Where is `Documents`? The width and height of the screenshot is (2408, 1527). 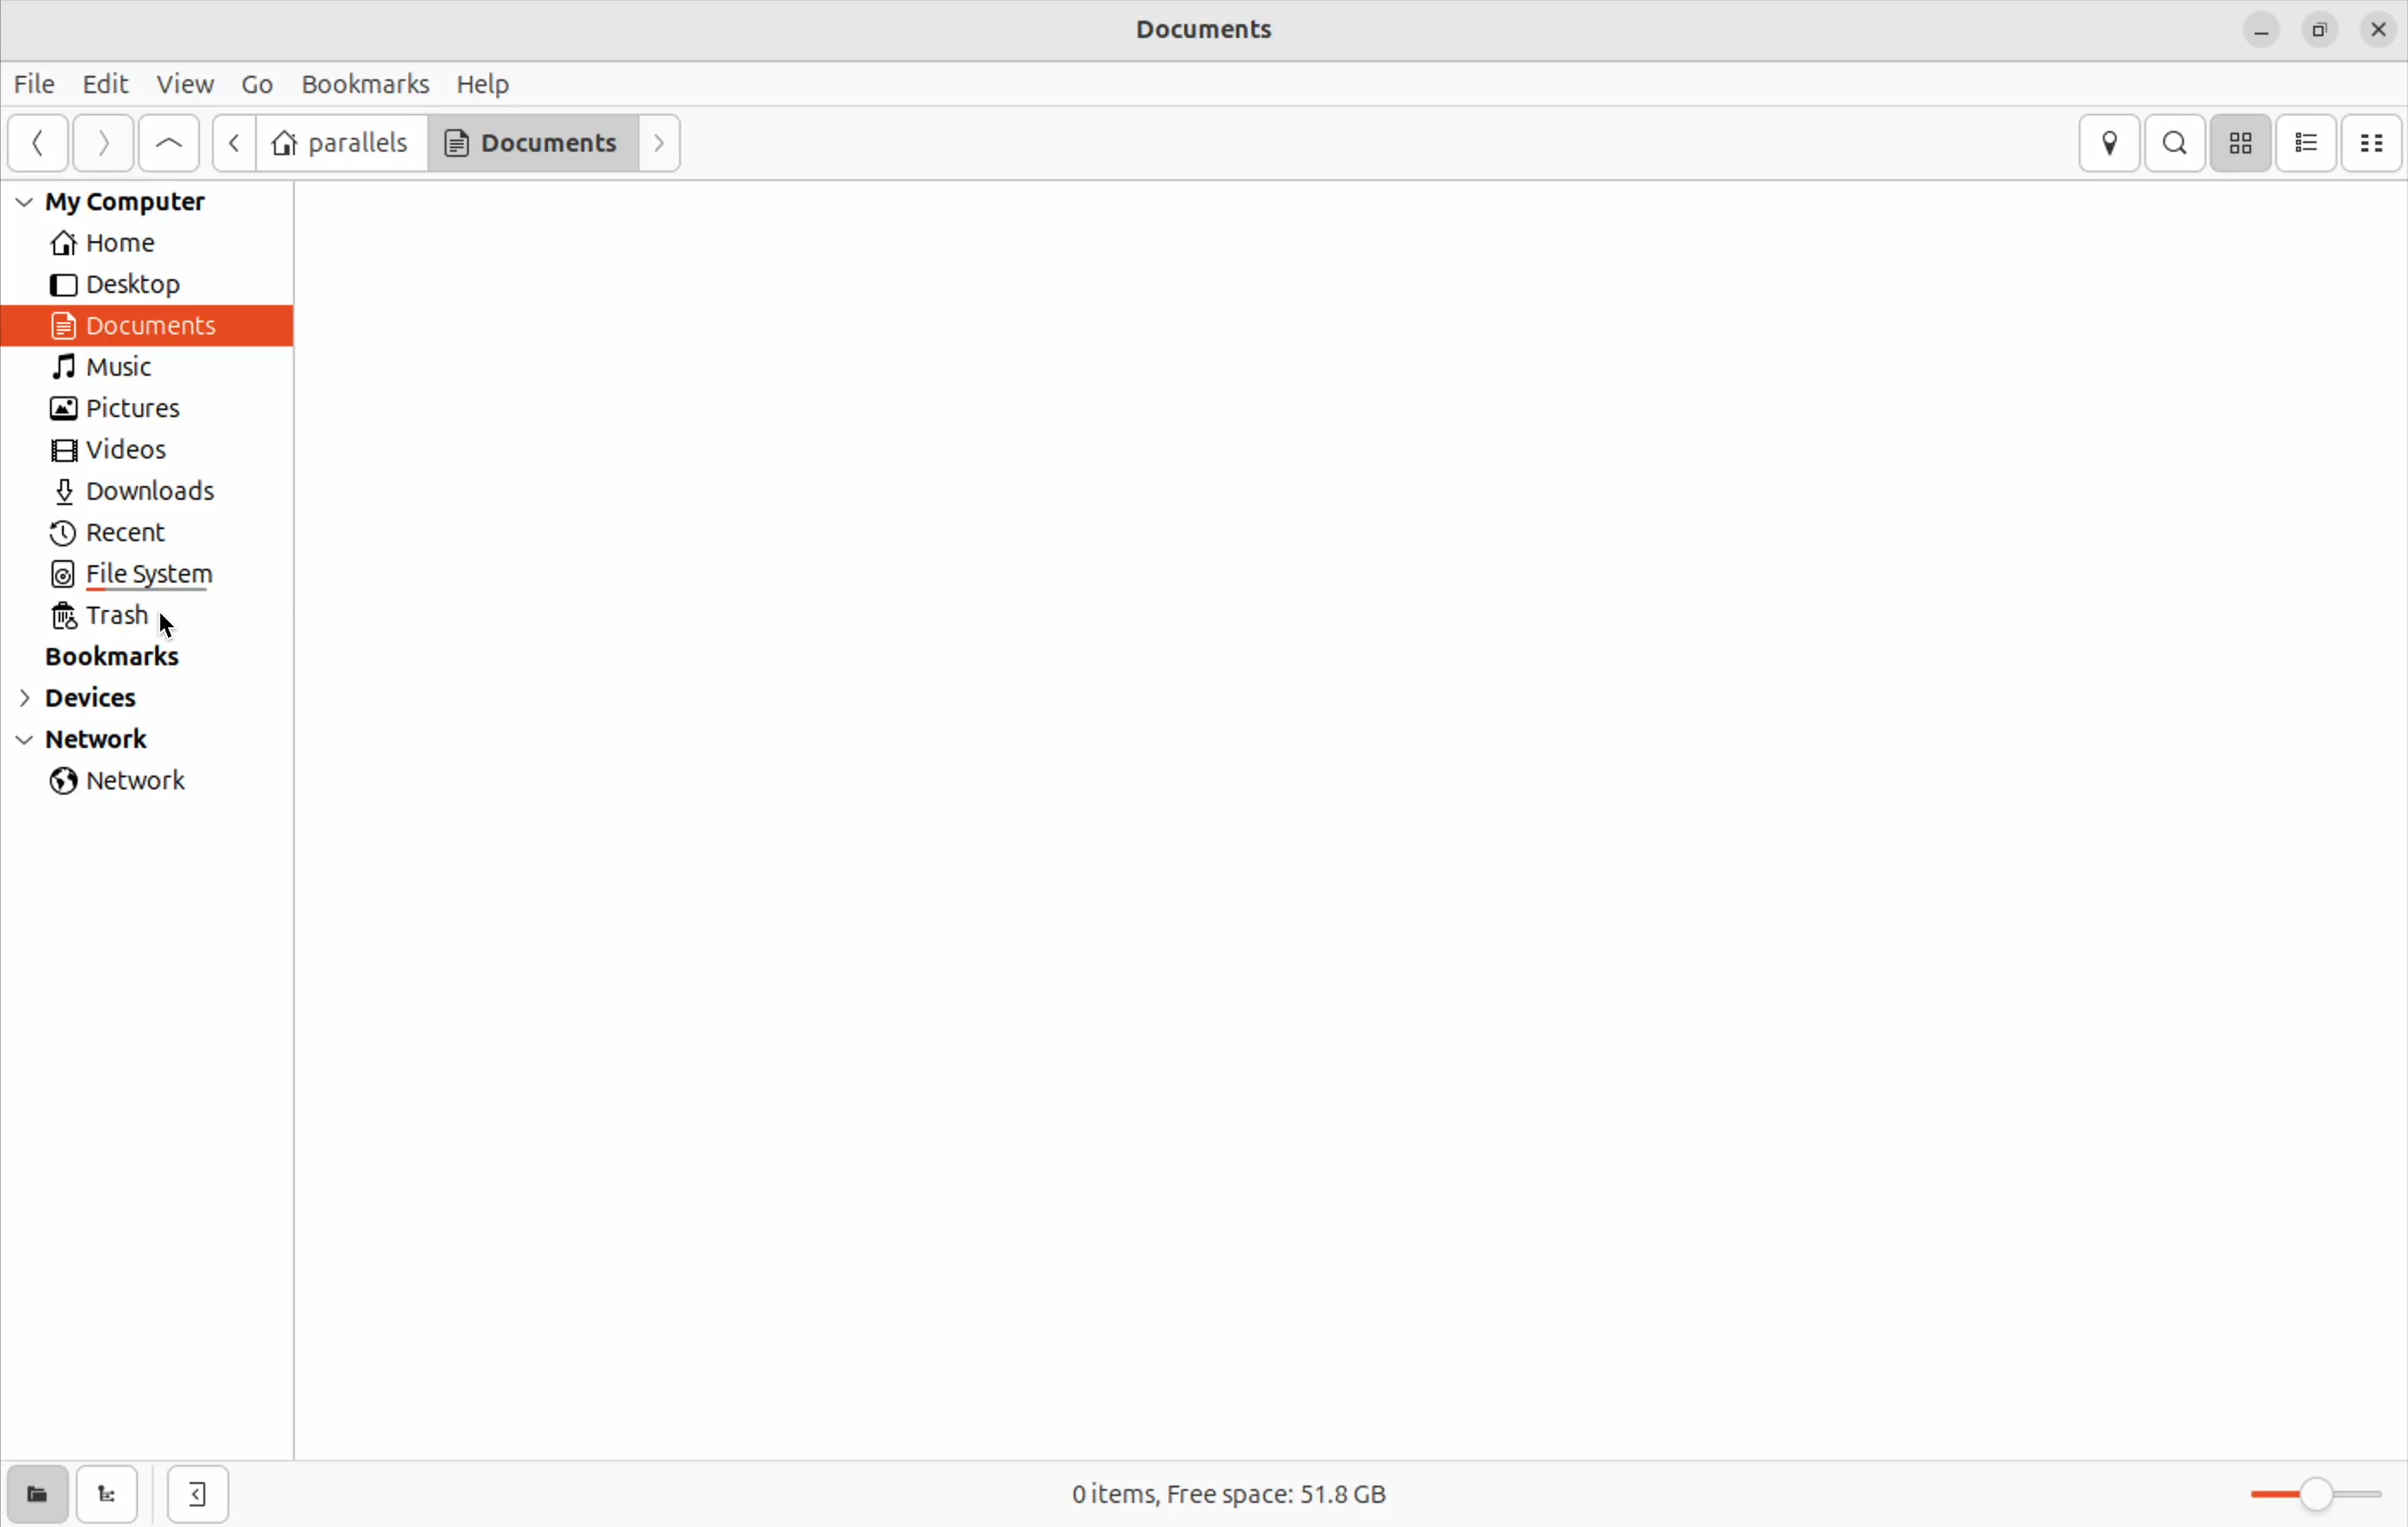 Documents is located at coordinates (144, 325).